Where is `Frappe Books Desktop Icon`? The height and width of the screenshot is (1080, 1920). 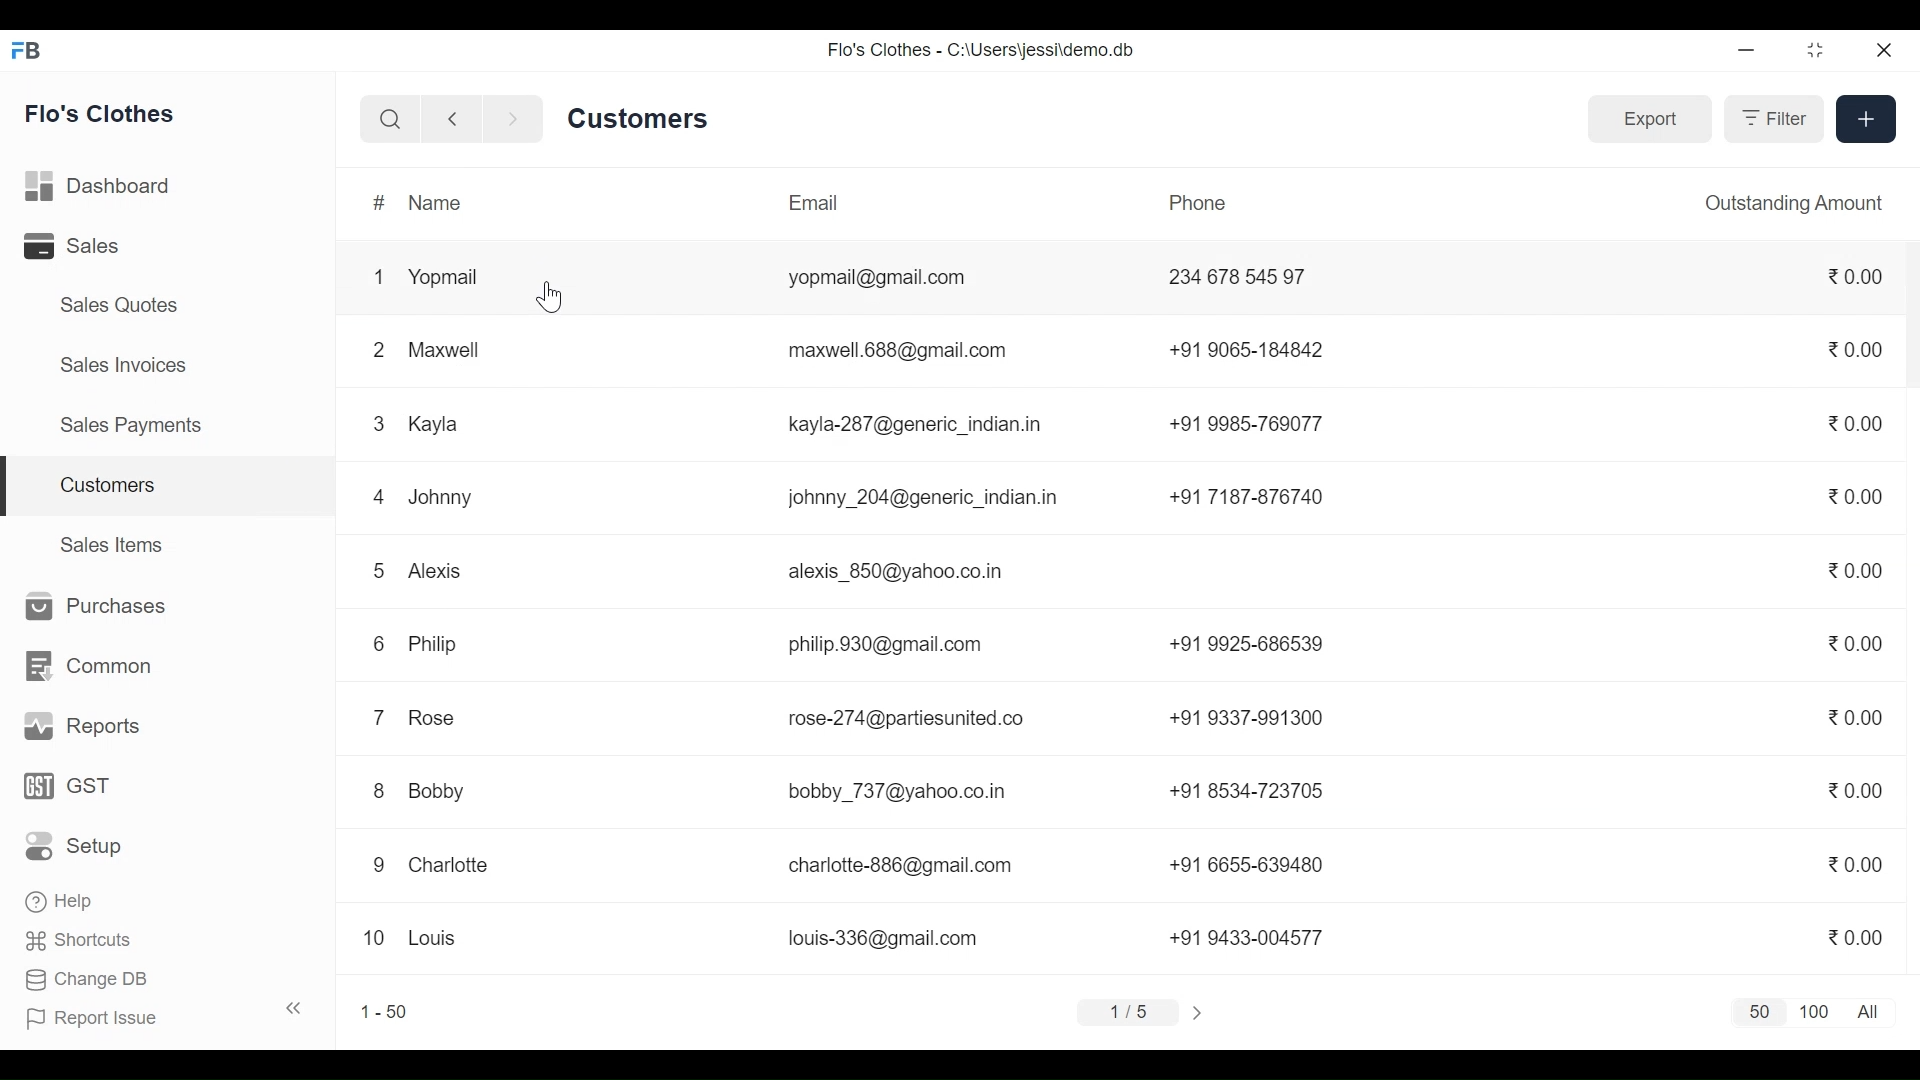
Frappe Books Desktop Icon is located at coordinates (24, 52).